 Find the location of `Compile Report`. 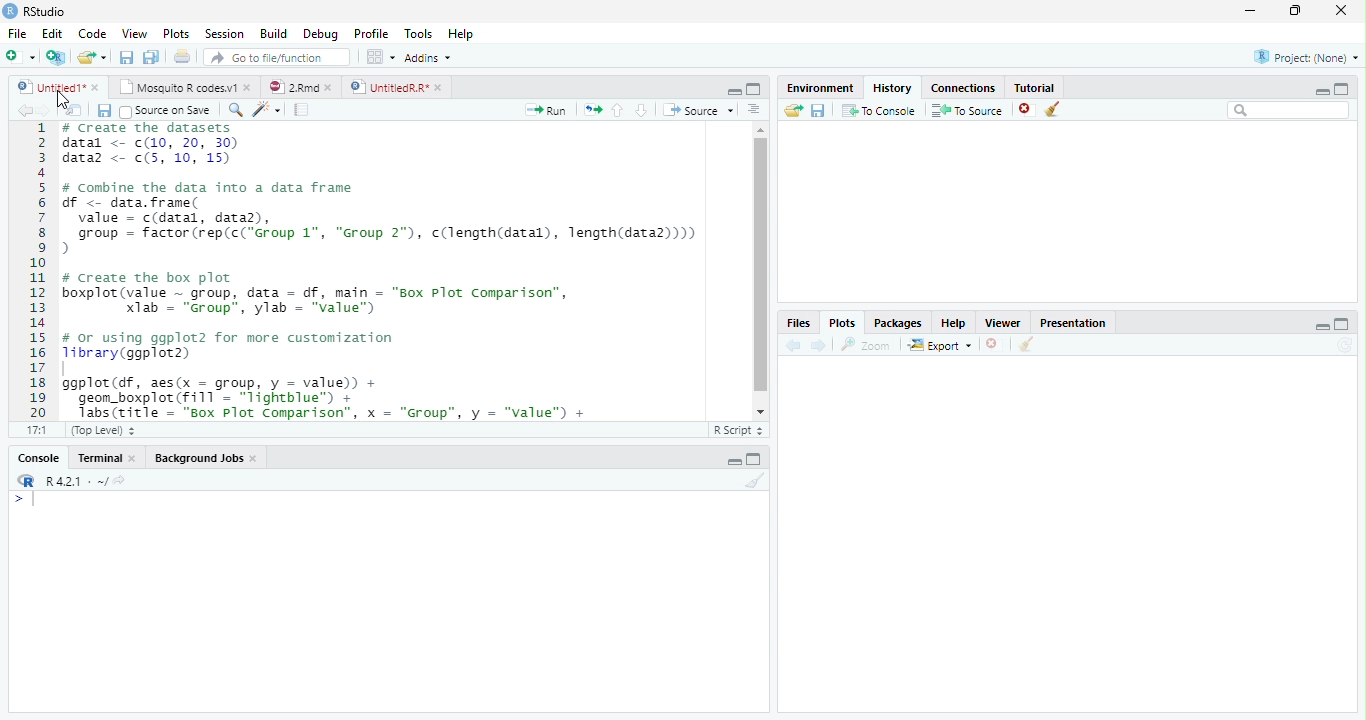

Compile Report is located at coordinates (302, 109).